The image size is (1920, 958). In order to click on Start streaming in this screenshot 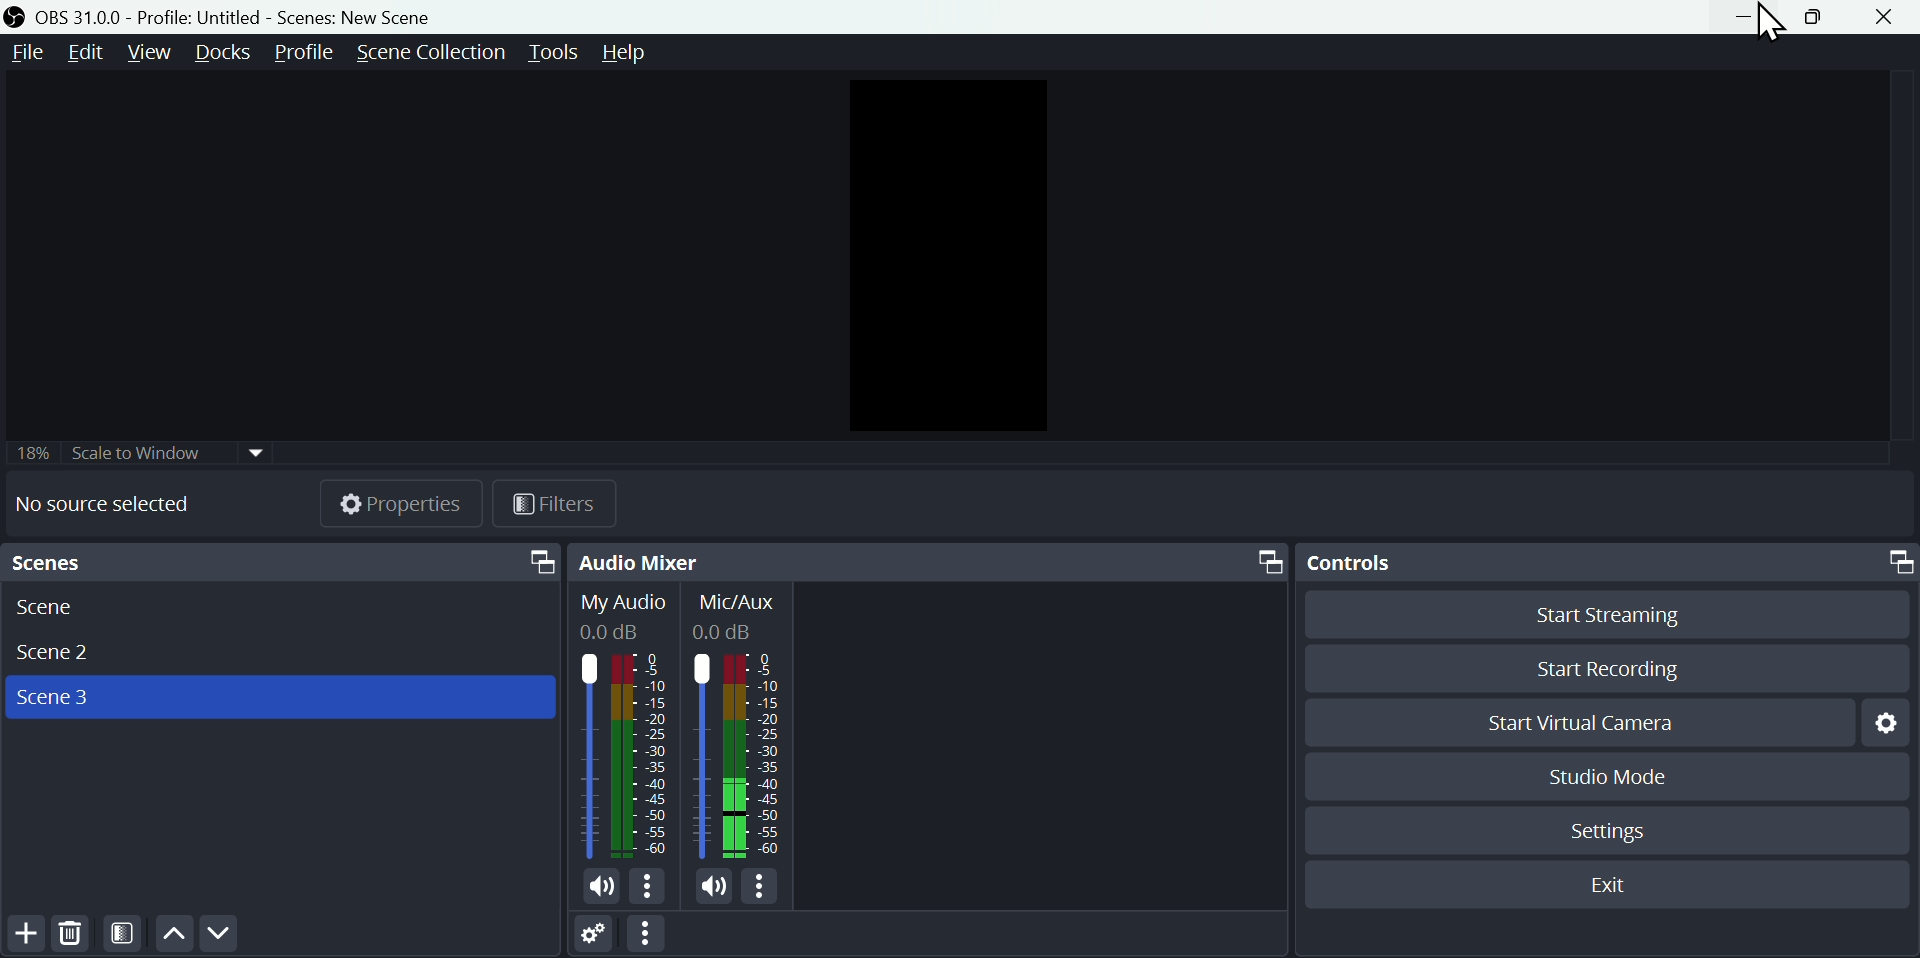, I will do `click(1605, 618)`.